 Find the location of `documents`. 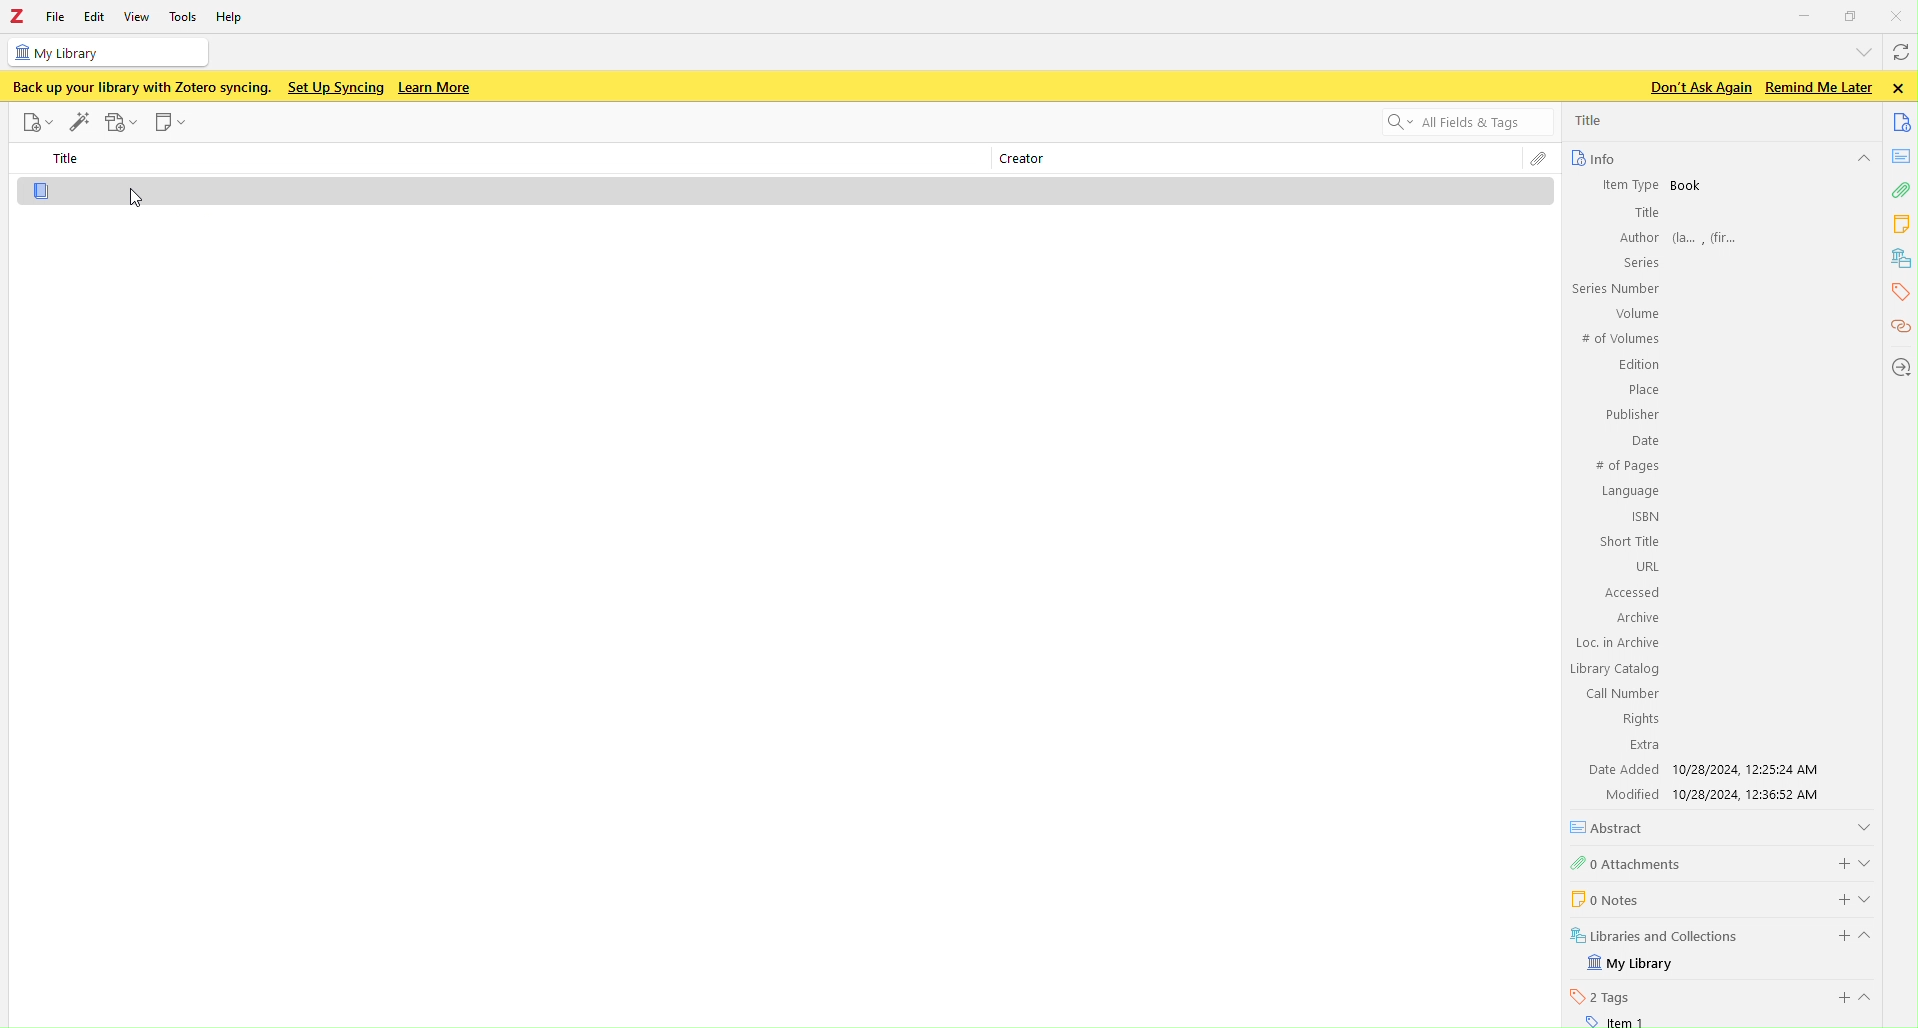

documents is located at coordinates (1903, 121).